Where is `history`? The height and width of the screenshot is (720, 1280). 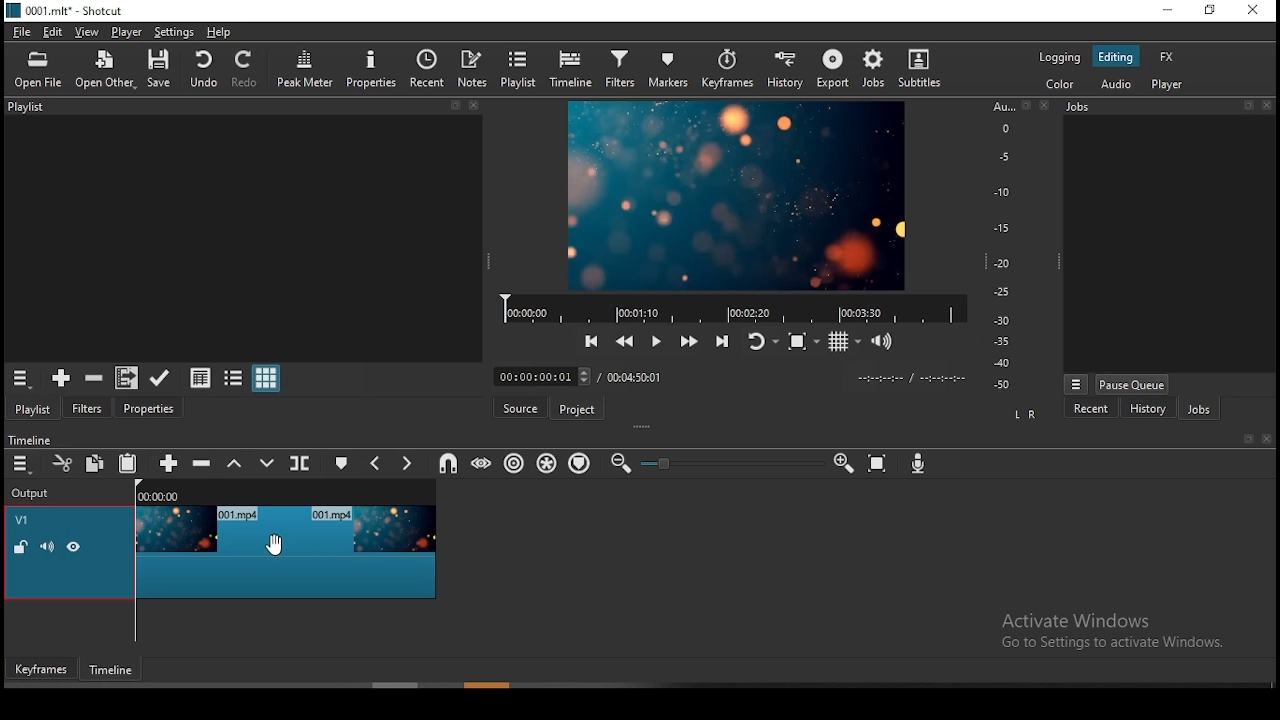 history is located at coordinates (1150, 408).